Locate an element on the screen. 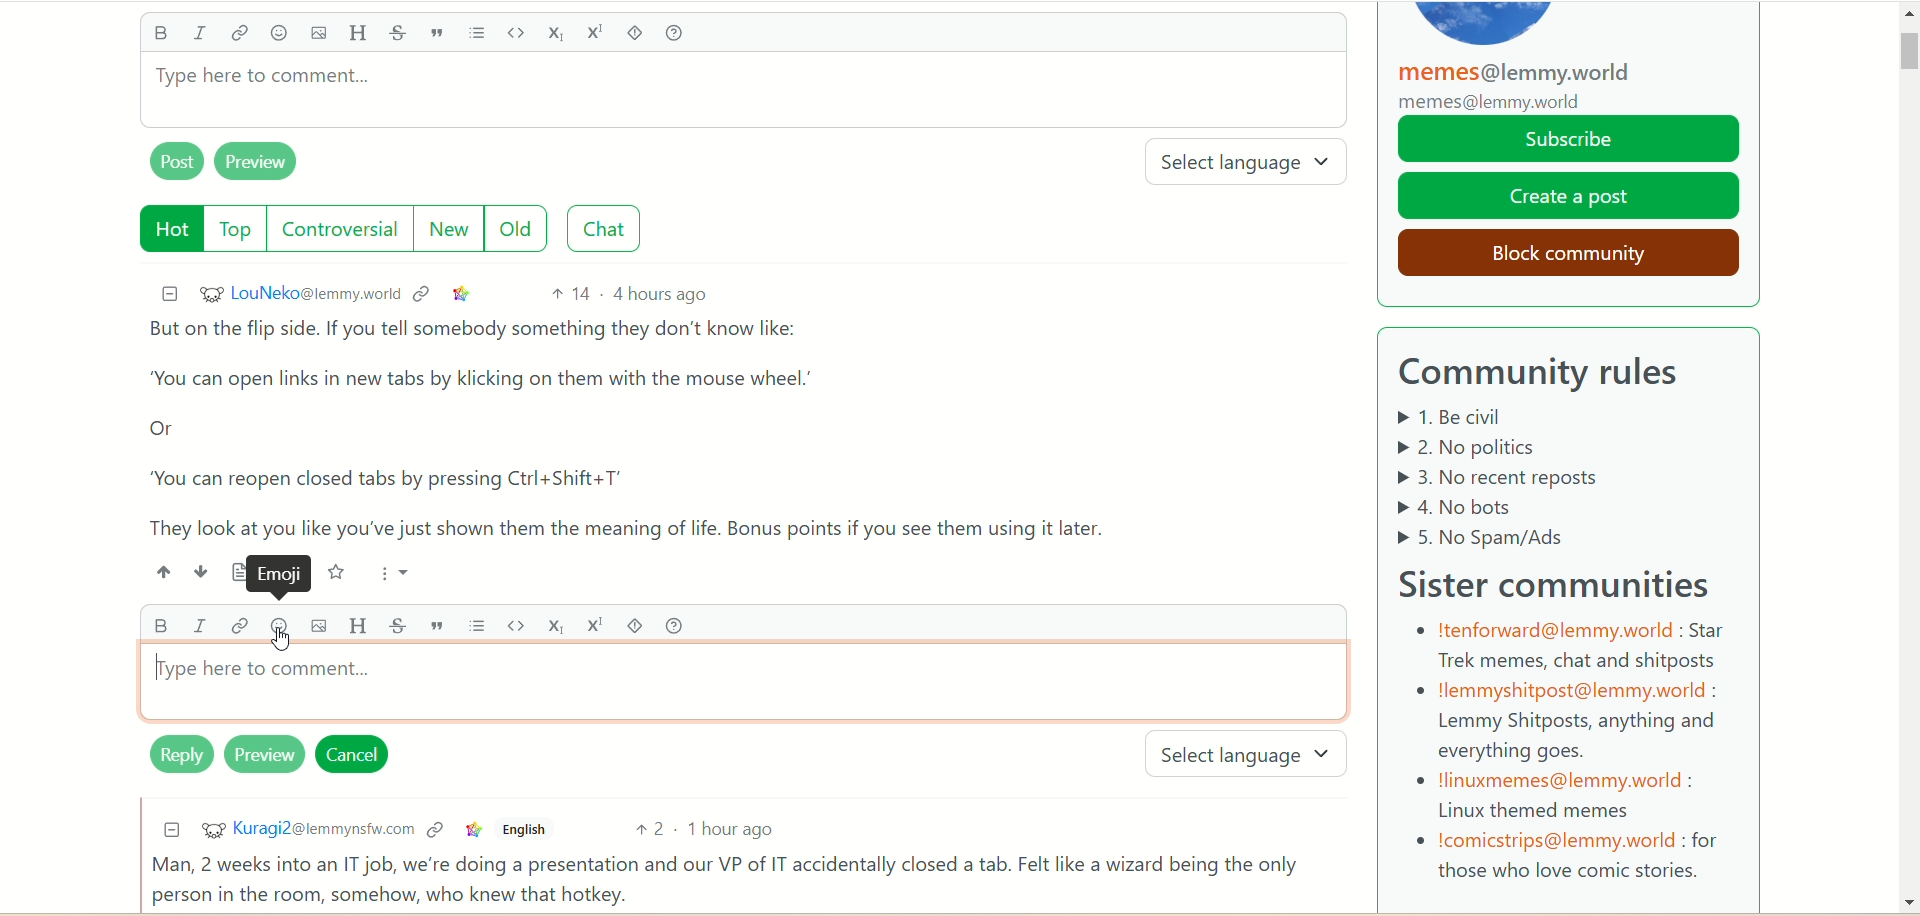  emoji is located at coordinates (284, 575).